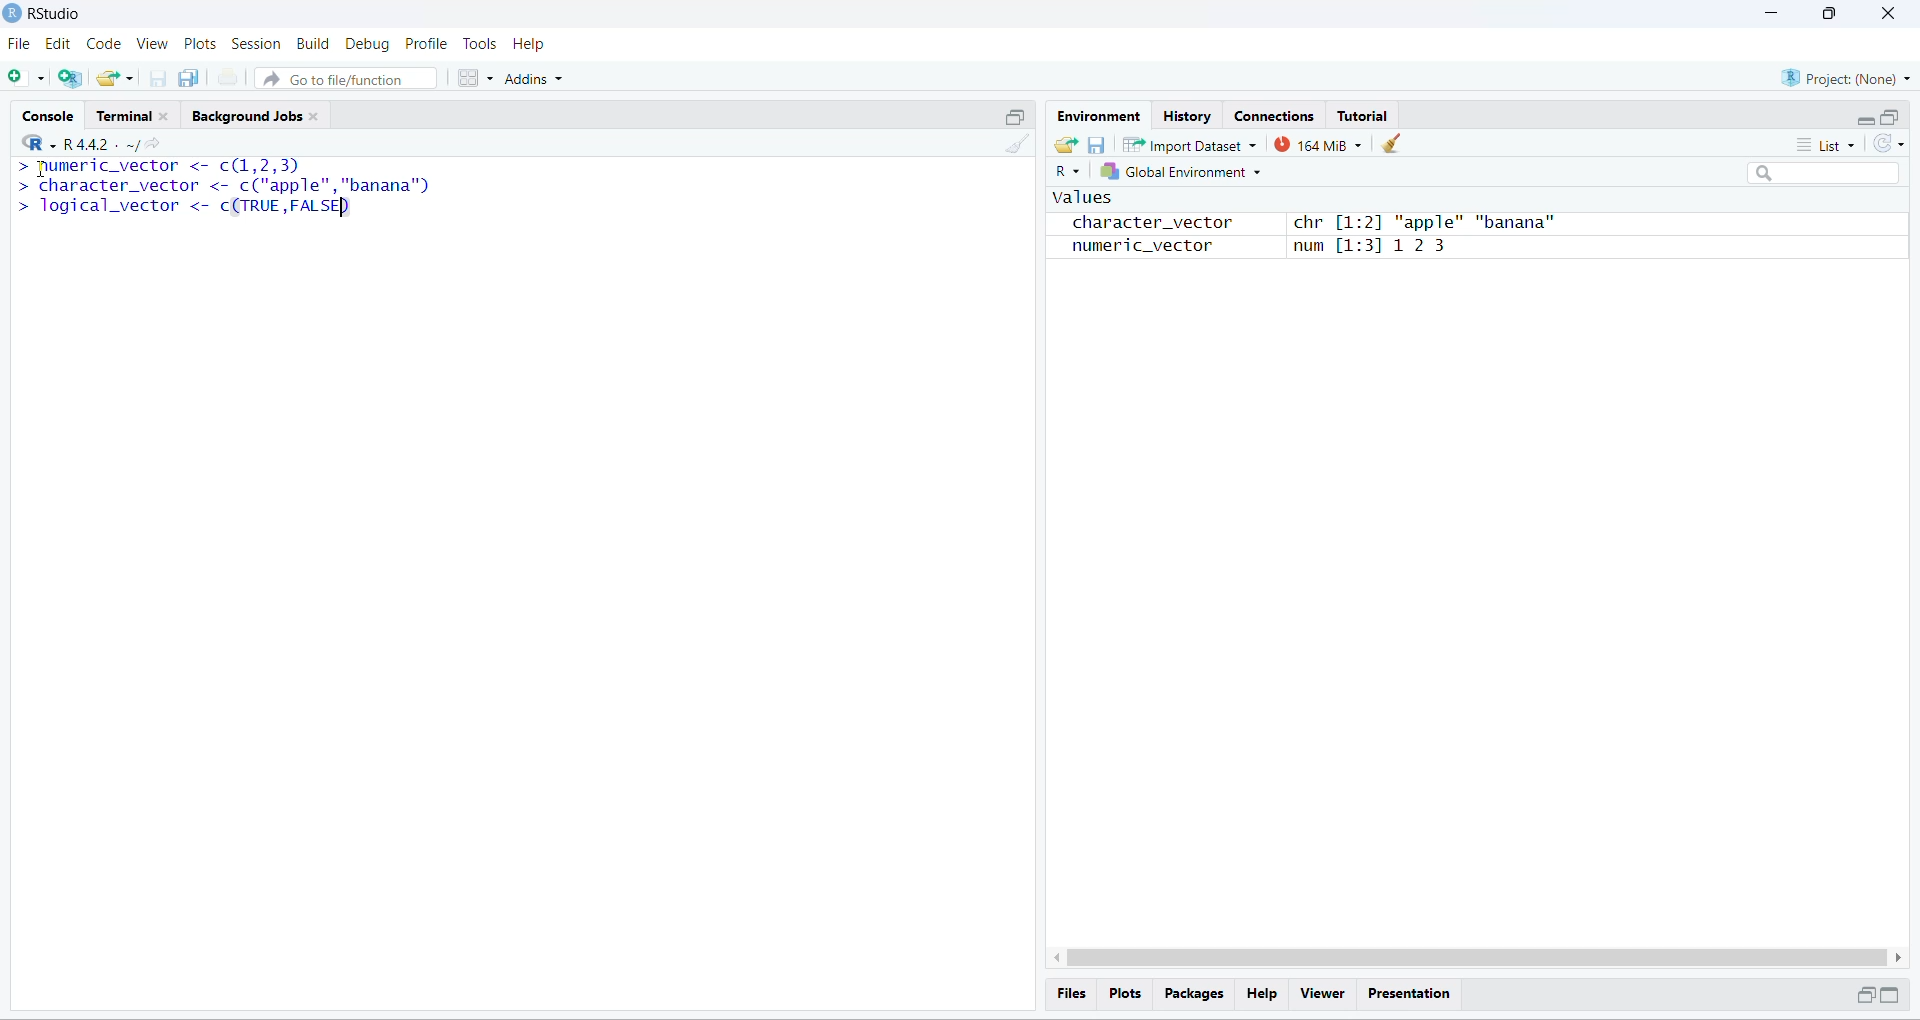 This screenshot has width=1920, height=1020. I want to click on "R442, so click(65, 143).